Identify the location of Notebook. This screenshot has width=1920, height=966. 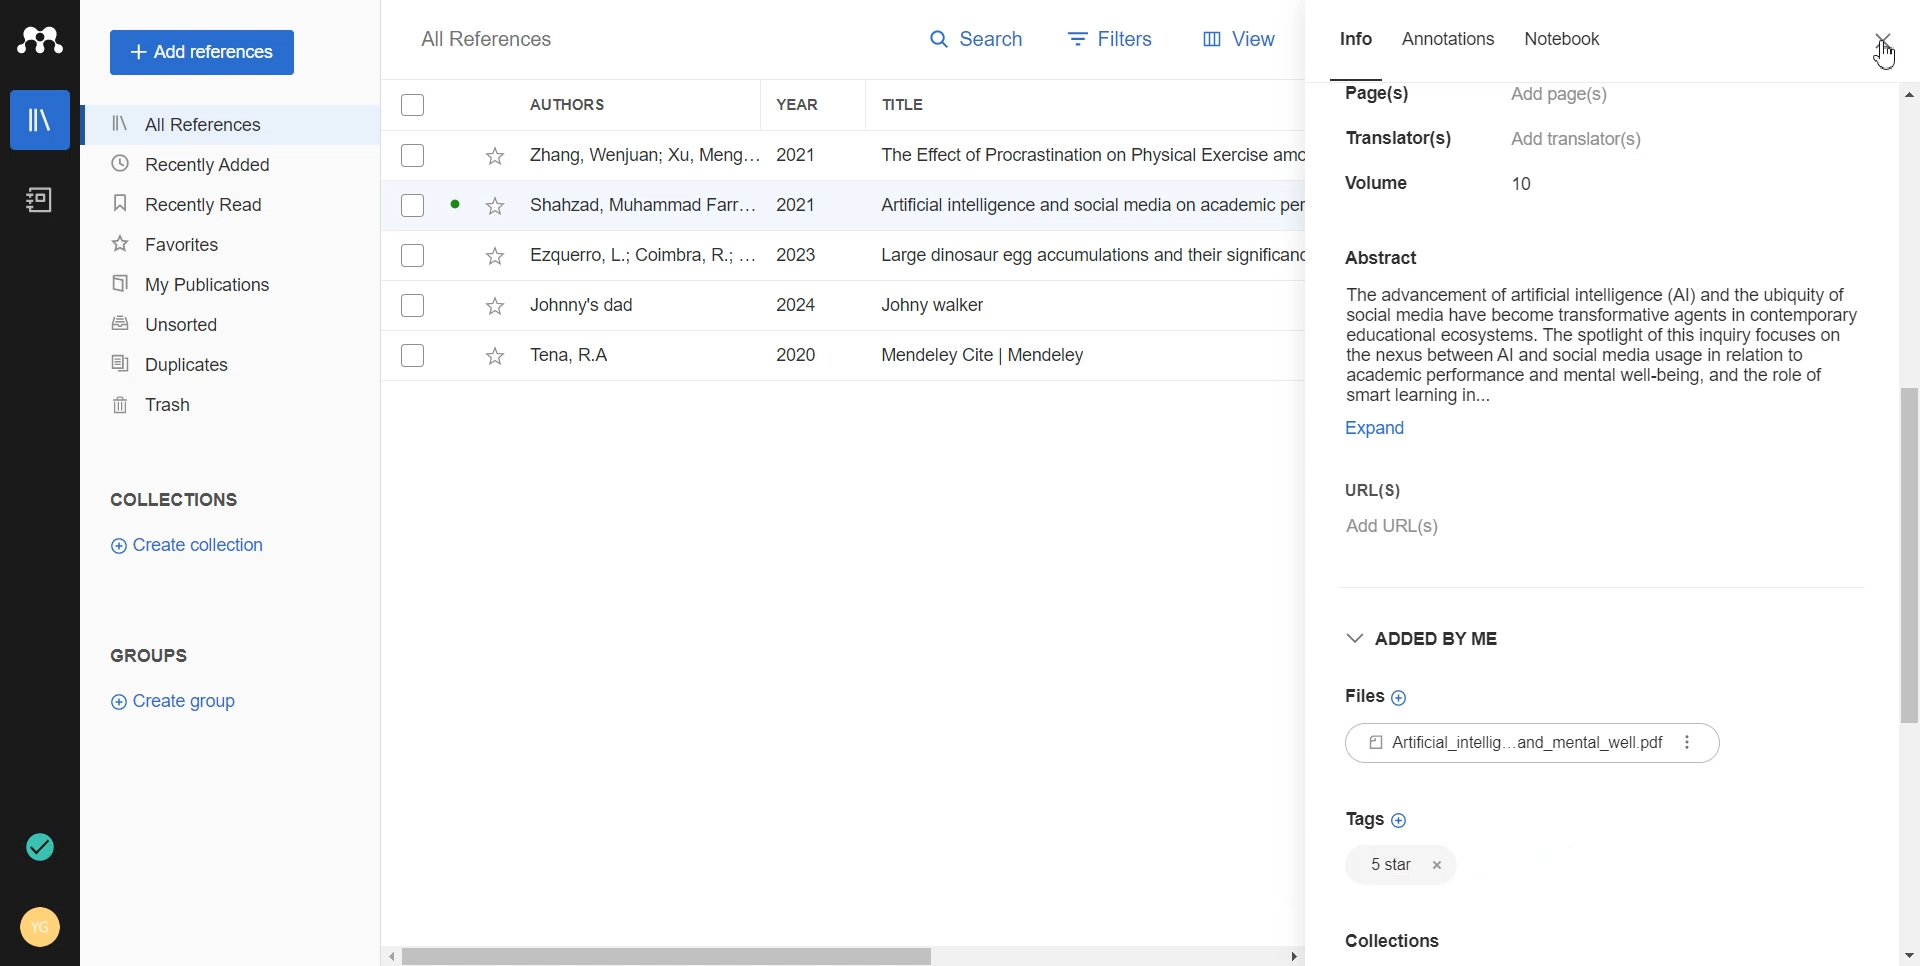
(1561, 51).